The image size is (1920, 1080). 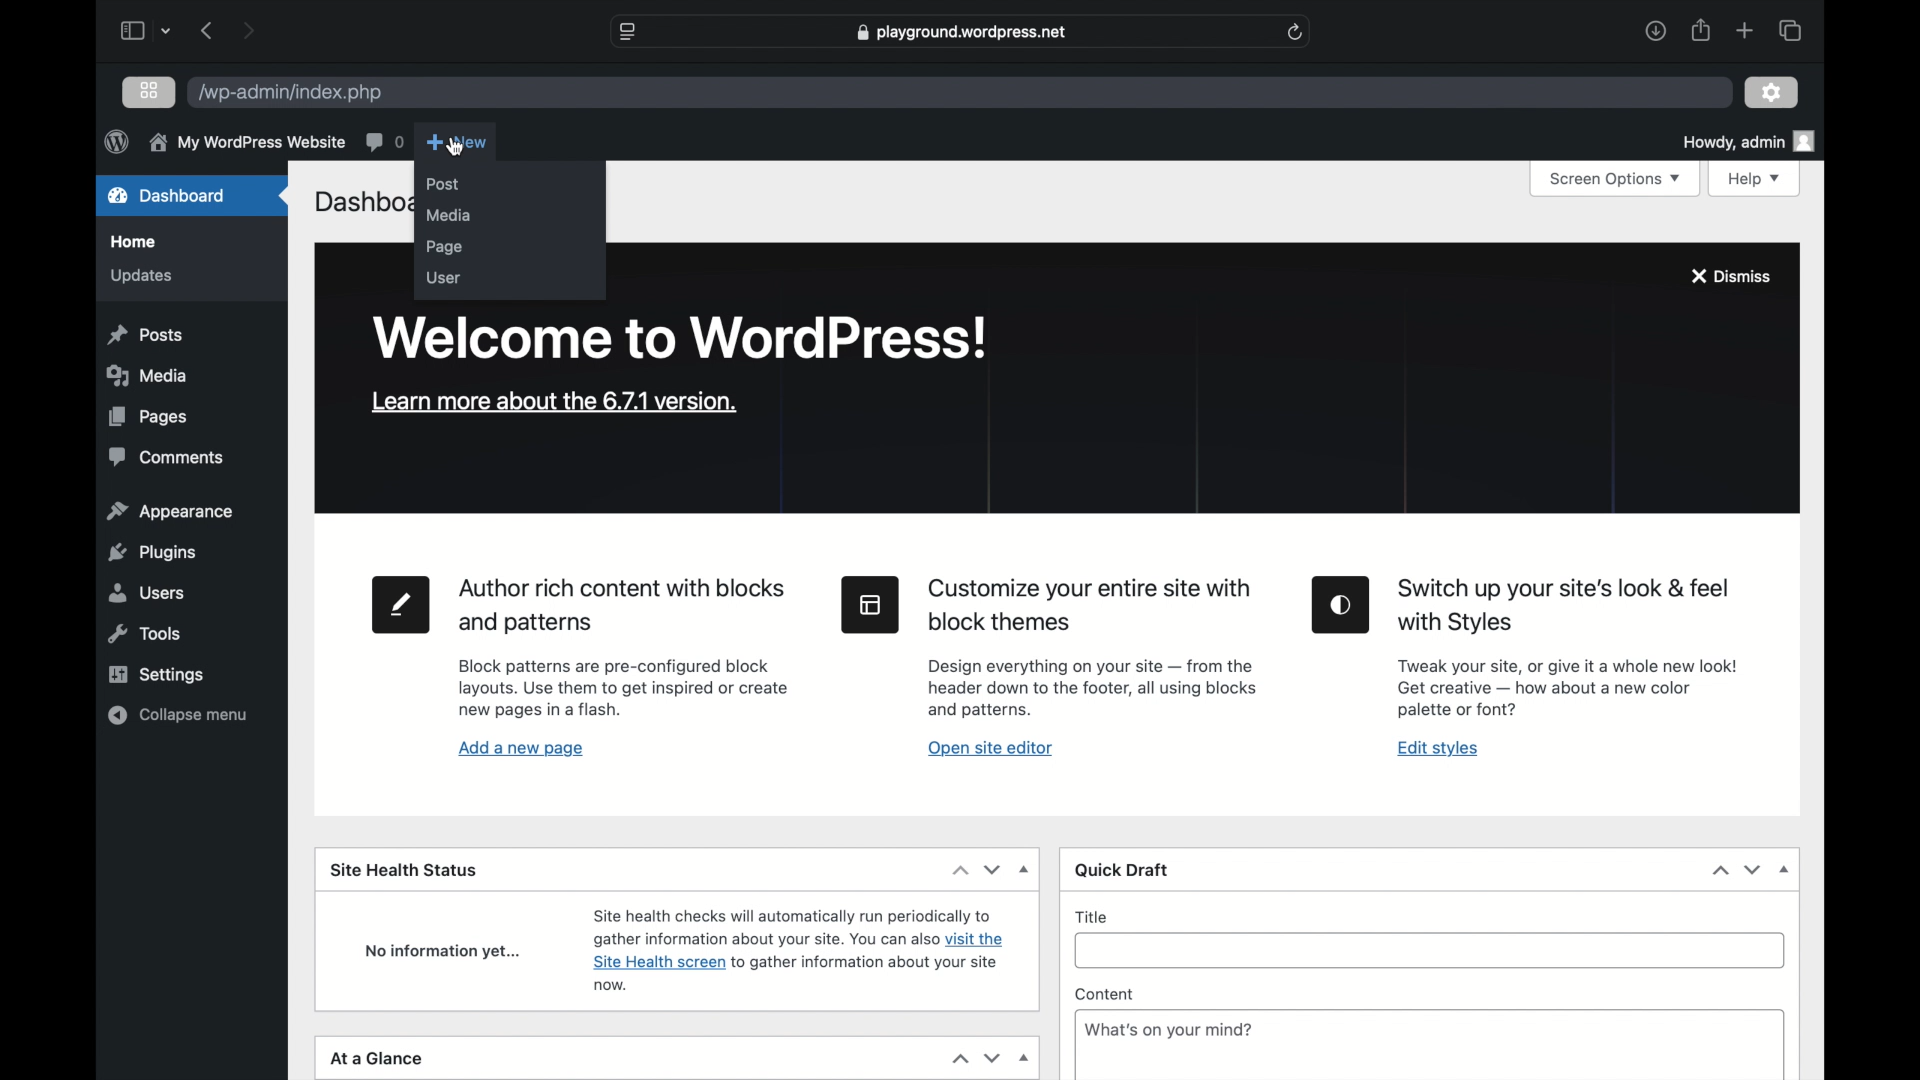 What do you see at coordinates (1786, 870) in the screenshot?
I see `dropdown` at bounding box center [1786, 870].